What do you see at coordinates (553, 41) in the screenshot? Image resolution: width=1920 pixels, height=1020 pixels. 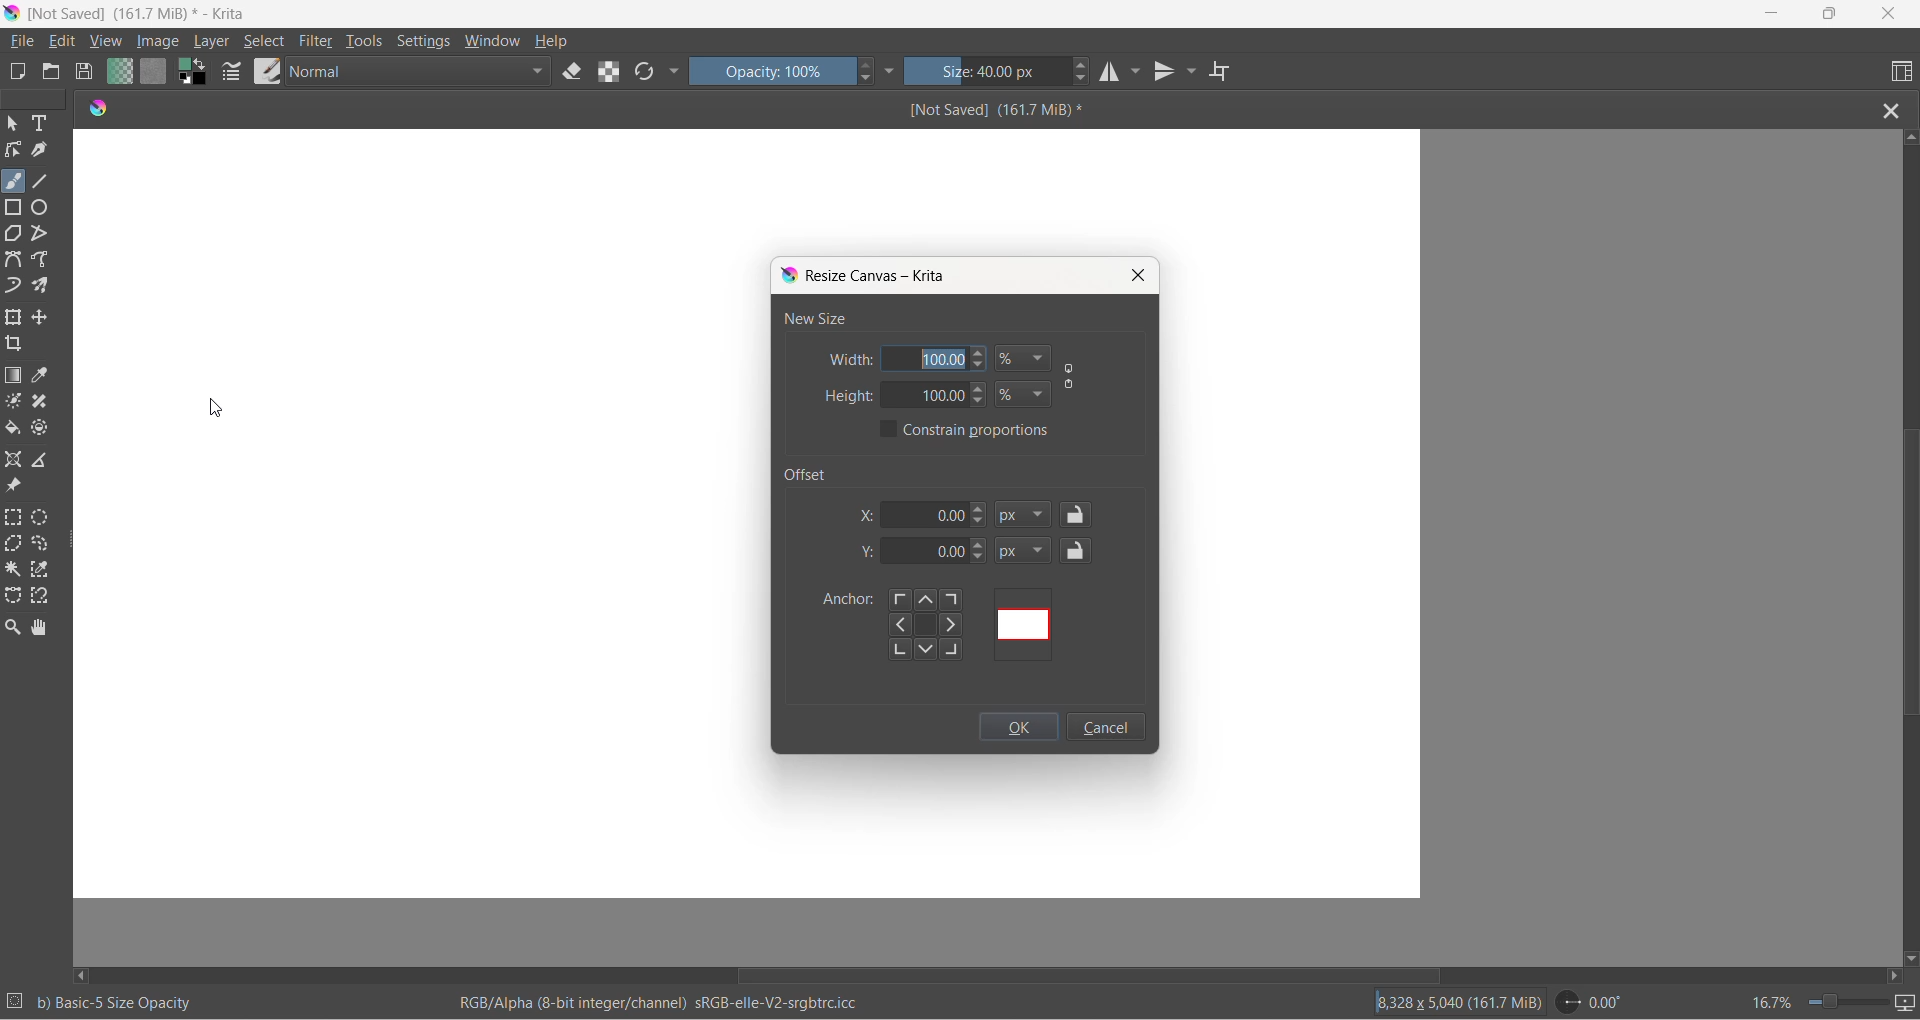 I see `help` at bounding box center [553, 41].